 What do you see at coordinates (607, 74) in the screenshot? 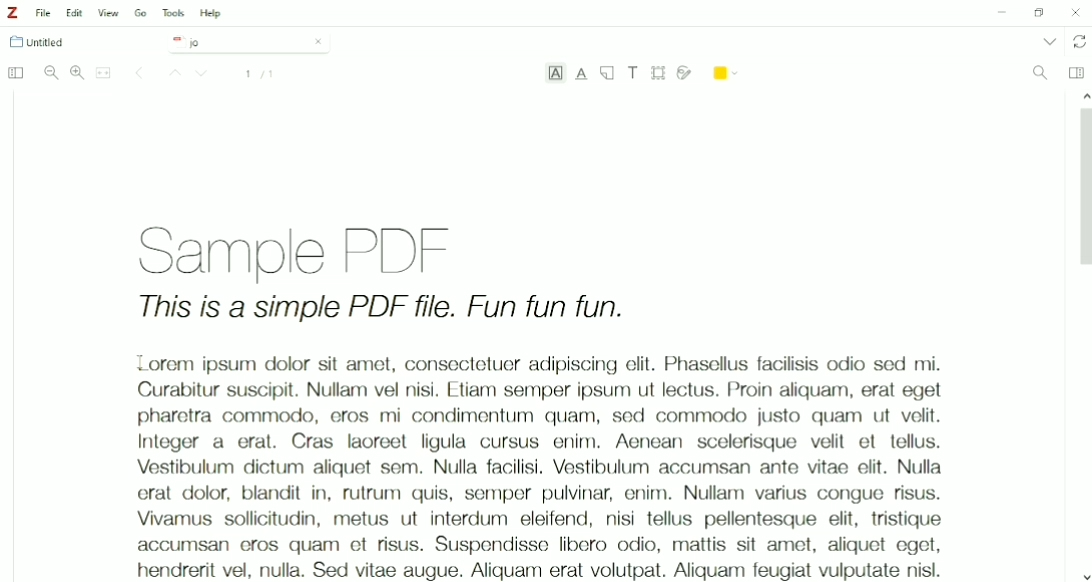
I see `Note Annotation` at bounding box center [607, 74].